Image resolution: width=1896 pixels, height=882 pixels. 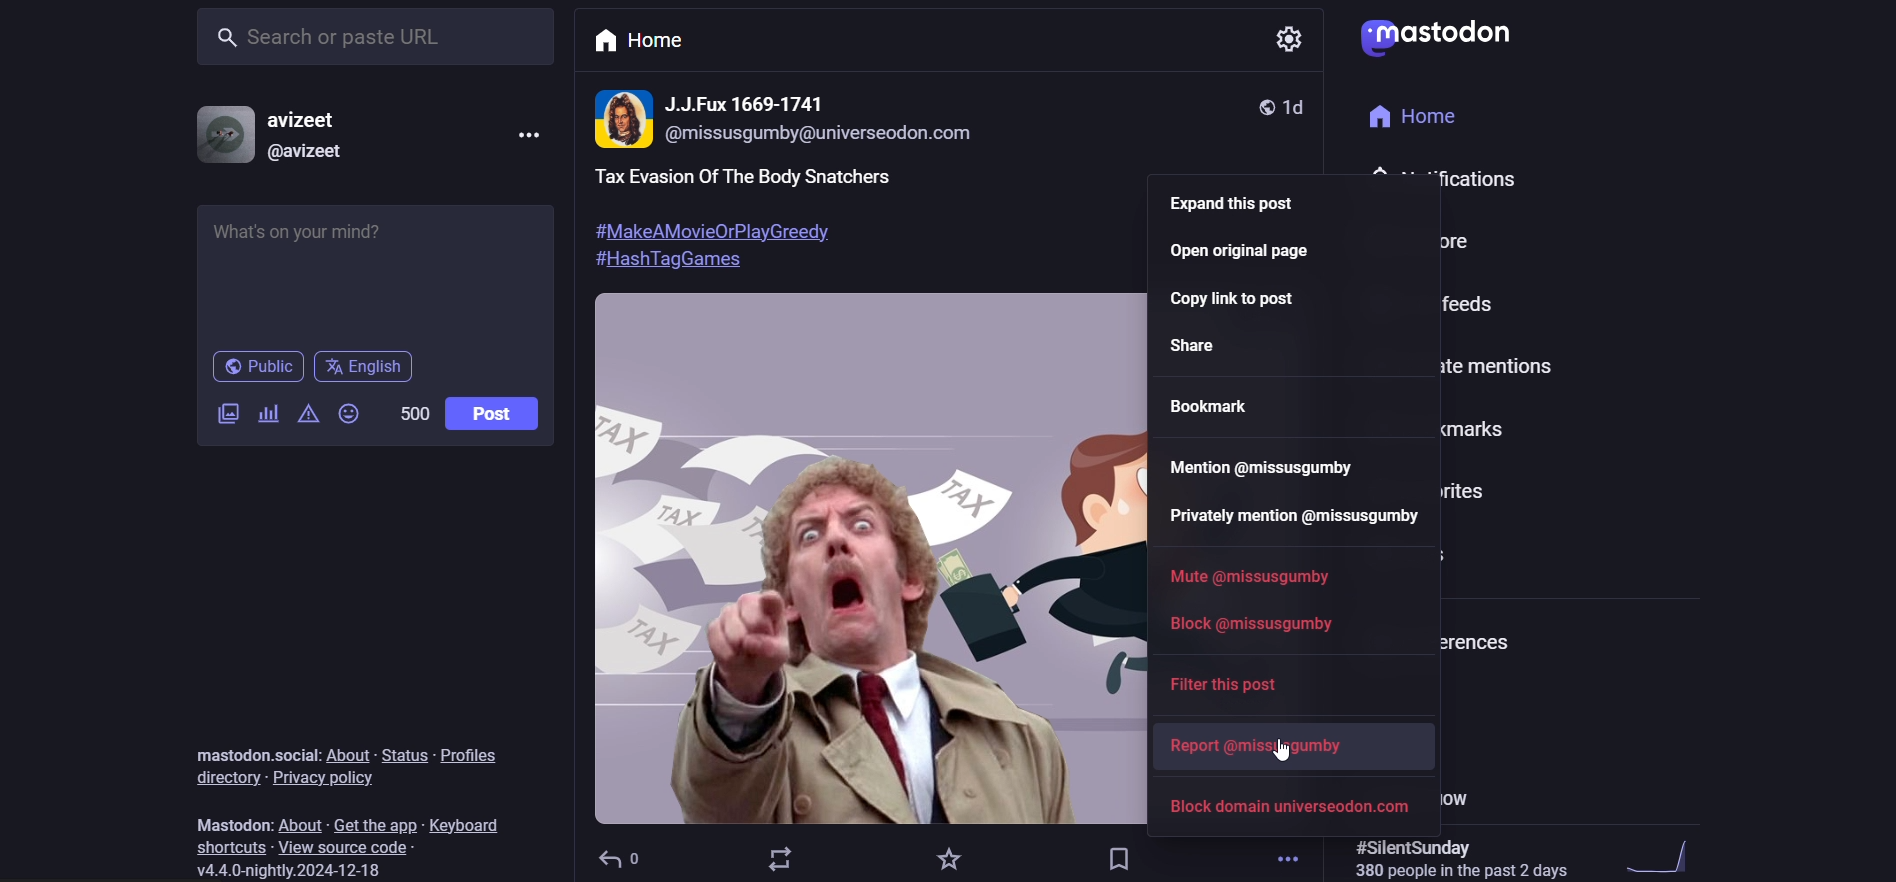 What do you see at coordinates (1294, 519) in the screenshot?
I see `private mention` at bounding box center [1294, 519].